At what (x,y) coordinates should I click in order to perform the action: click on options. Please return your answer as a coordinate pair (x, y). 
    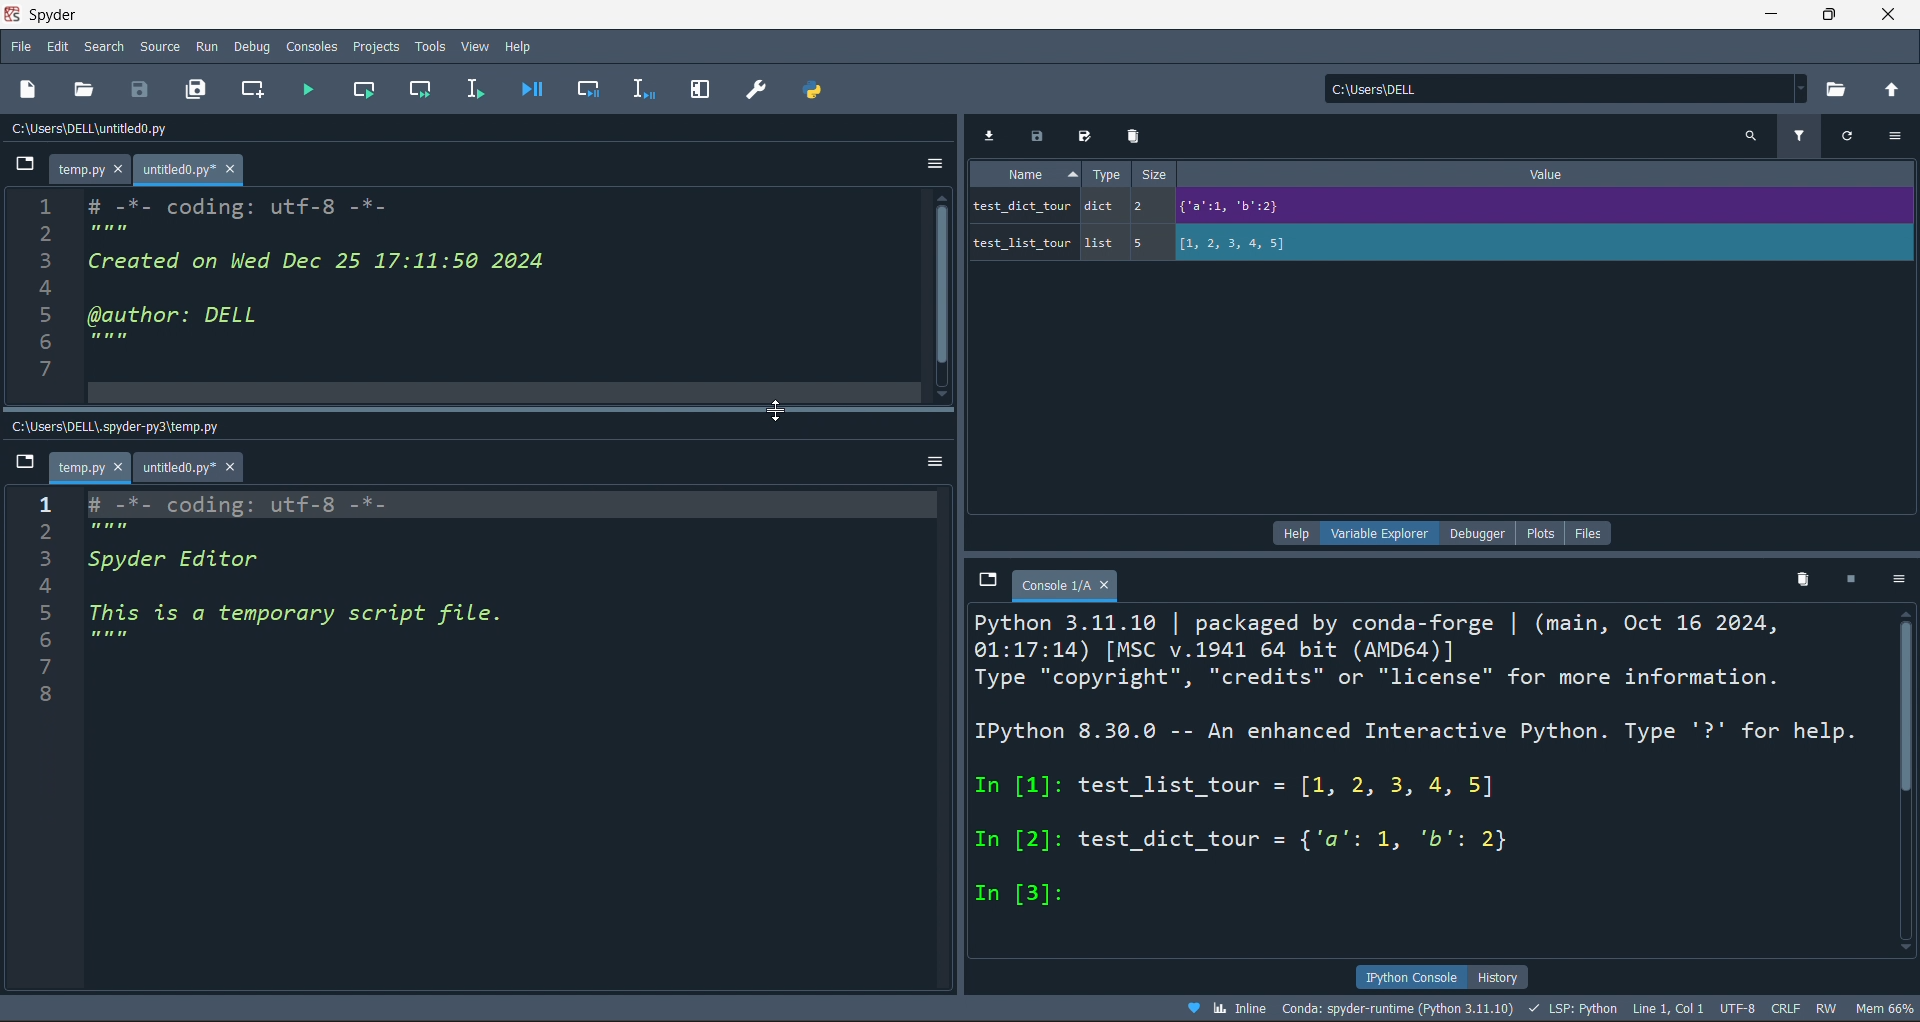
    Looking at the image, I should click on (932, 461).